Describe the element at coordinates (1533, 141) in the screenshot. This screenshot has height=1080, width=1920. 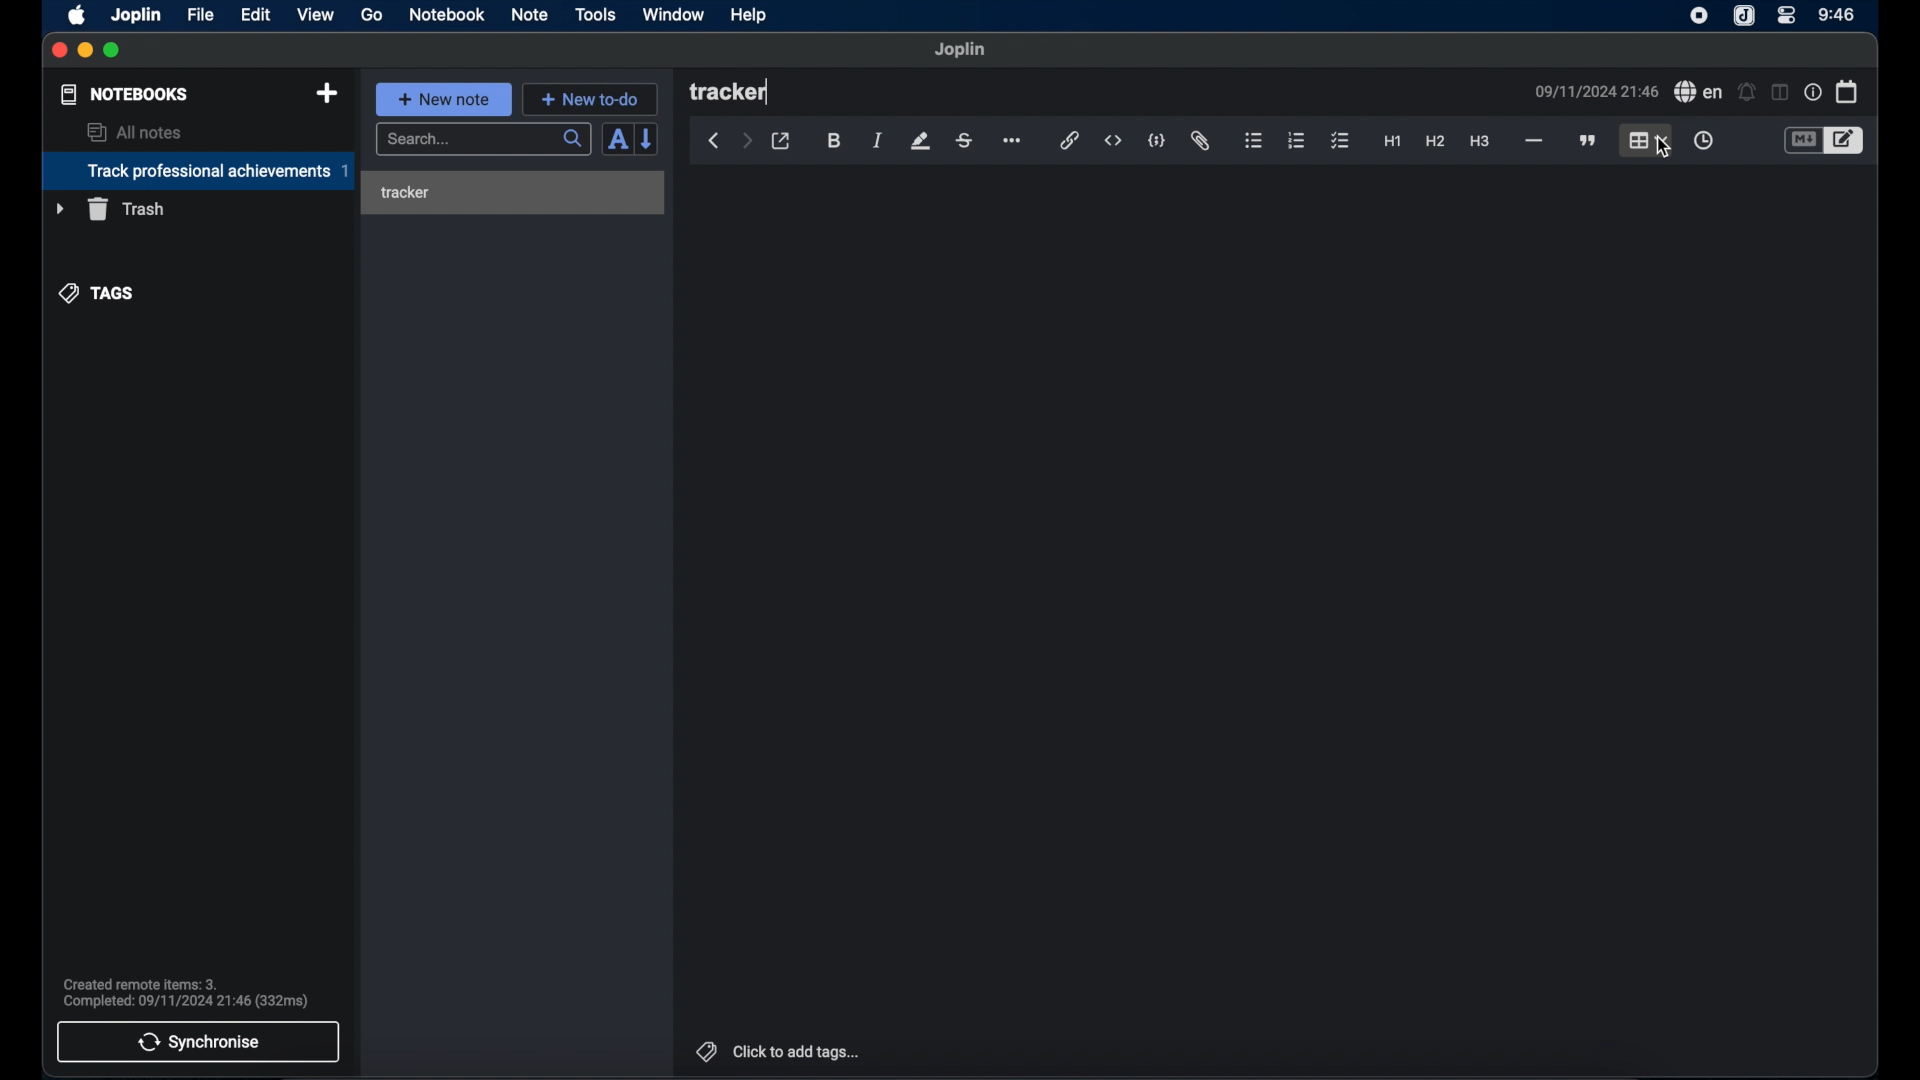
I see `horizontal line` at that location.